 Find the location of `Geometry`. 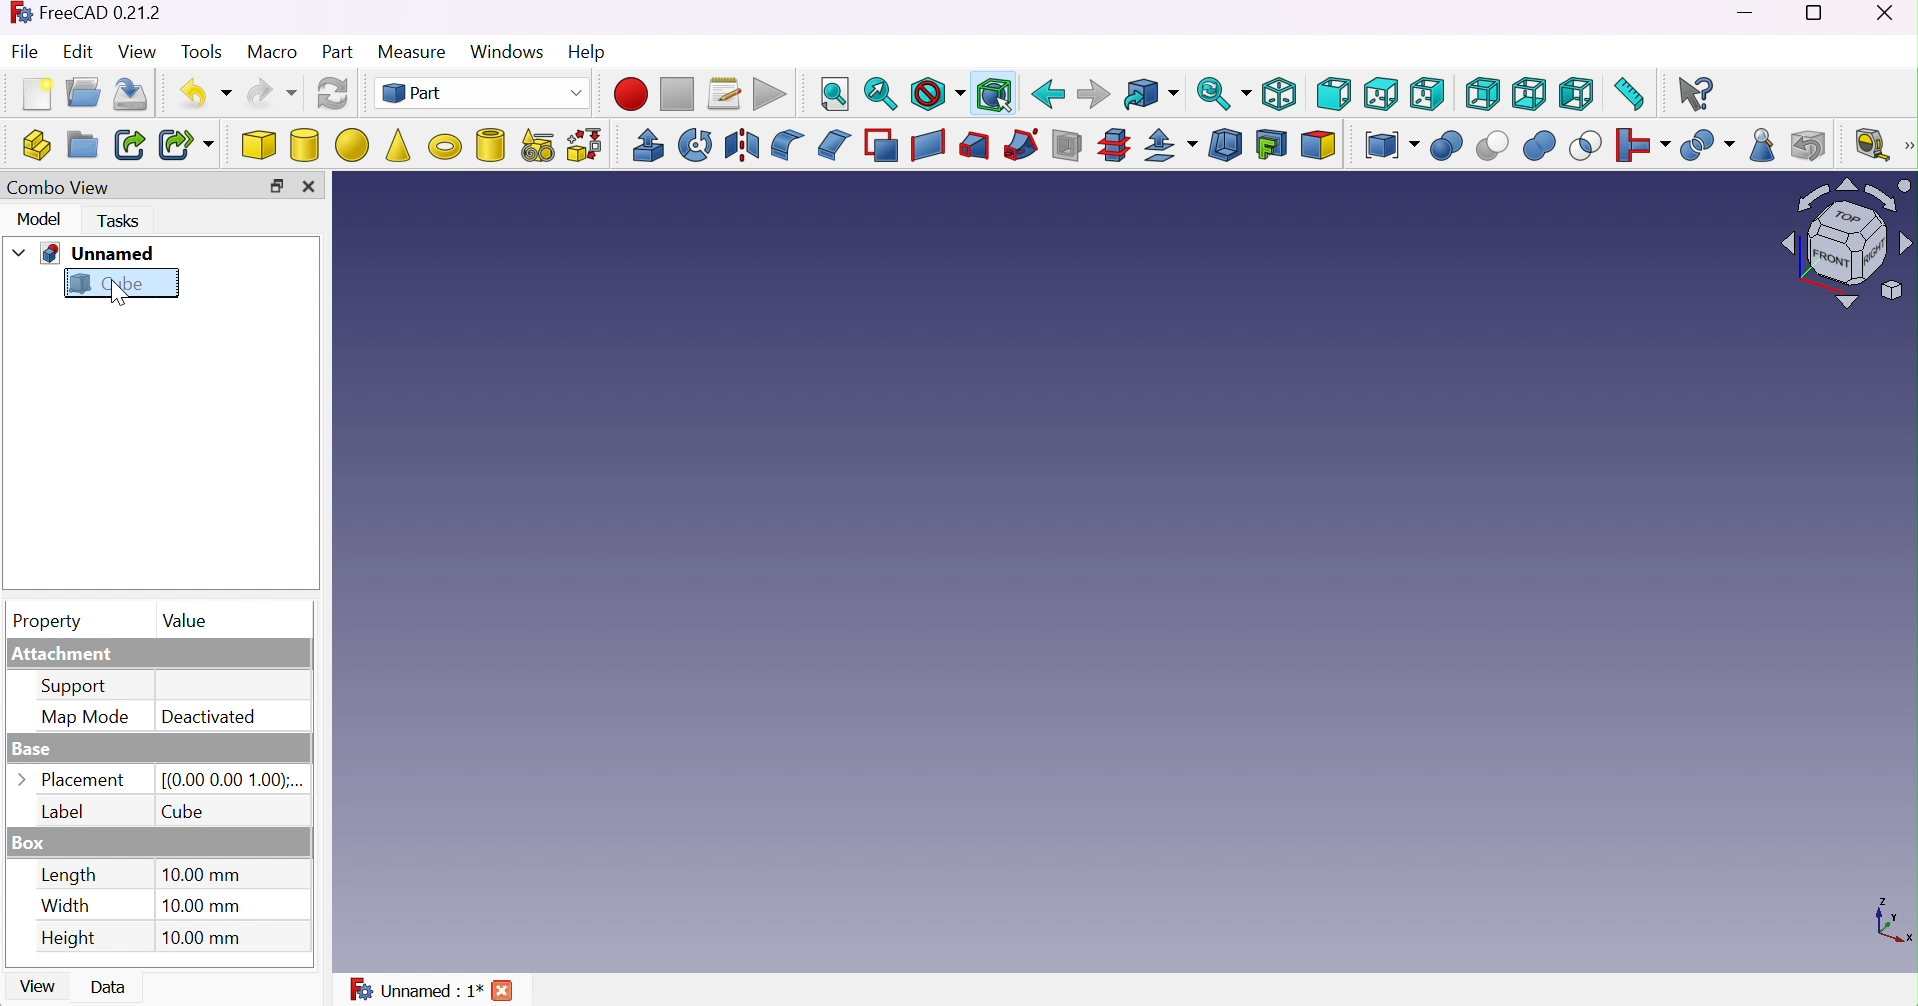

Geometry is located at coordinates (1764, 149).